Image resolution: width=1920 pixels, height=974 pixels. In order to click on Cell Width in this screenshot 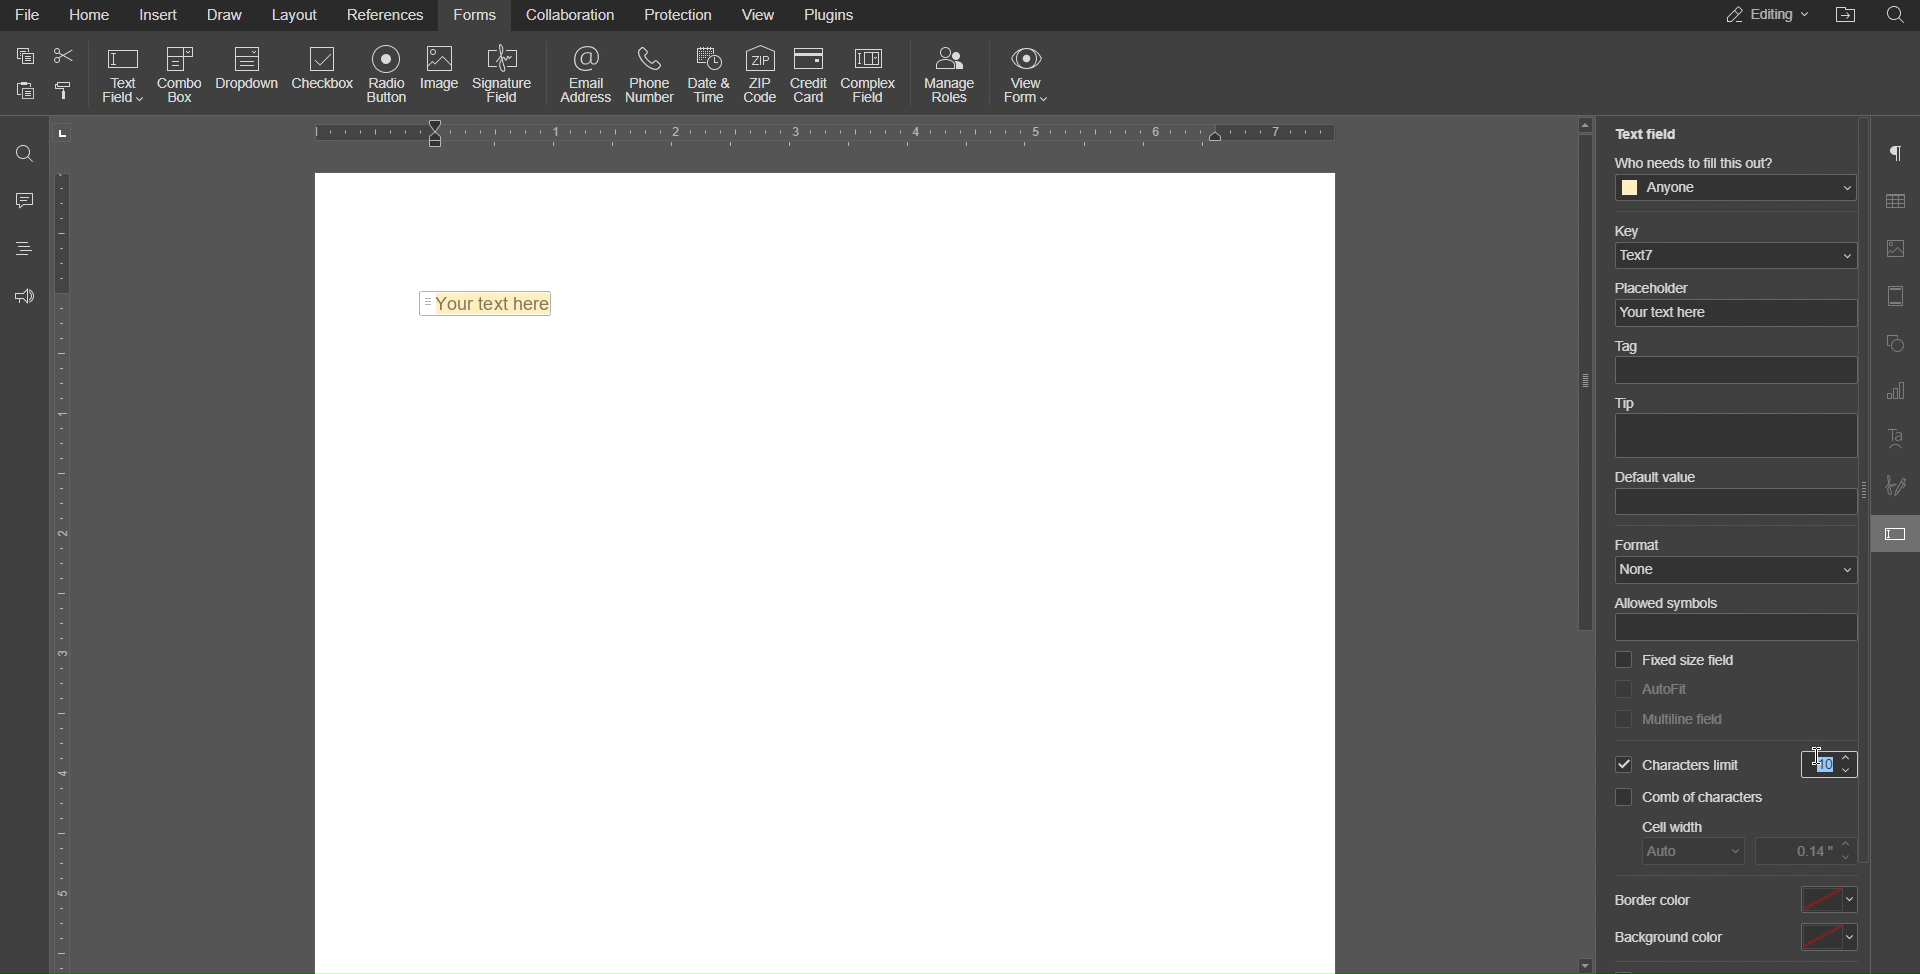, I will do `click(1752, 842)`.